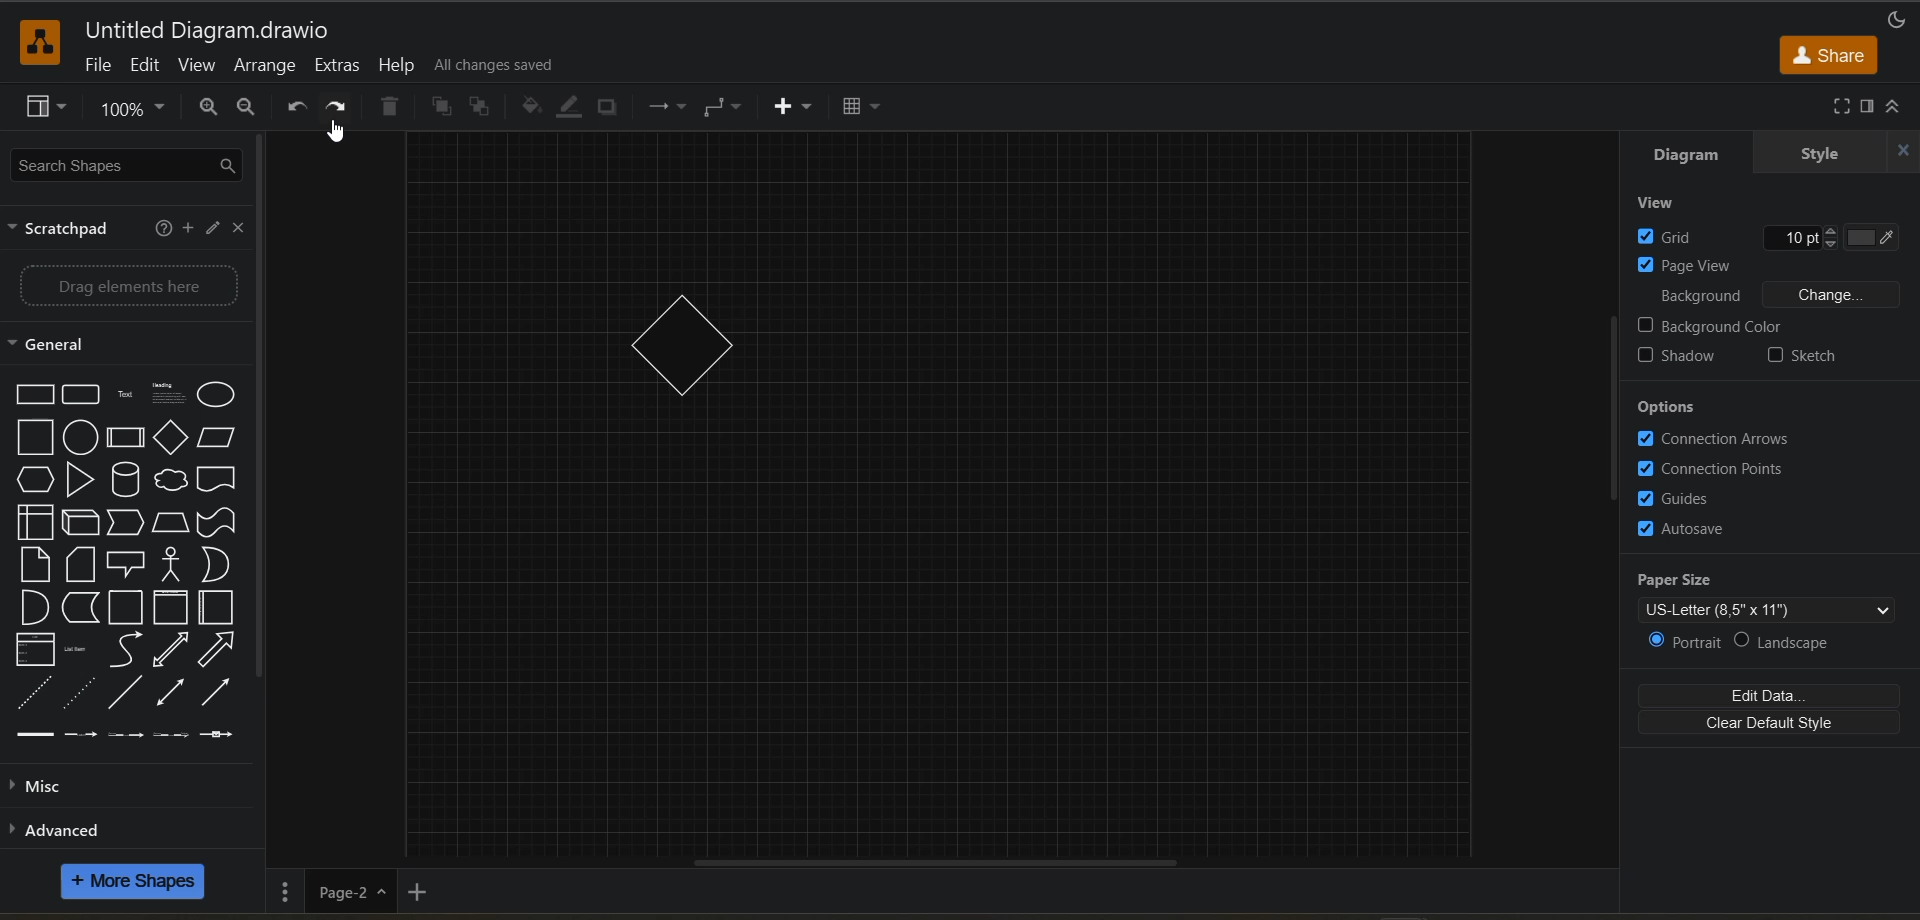  I want to click on cube, so click(81, 523).